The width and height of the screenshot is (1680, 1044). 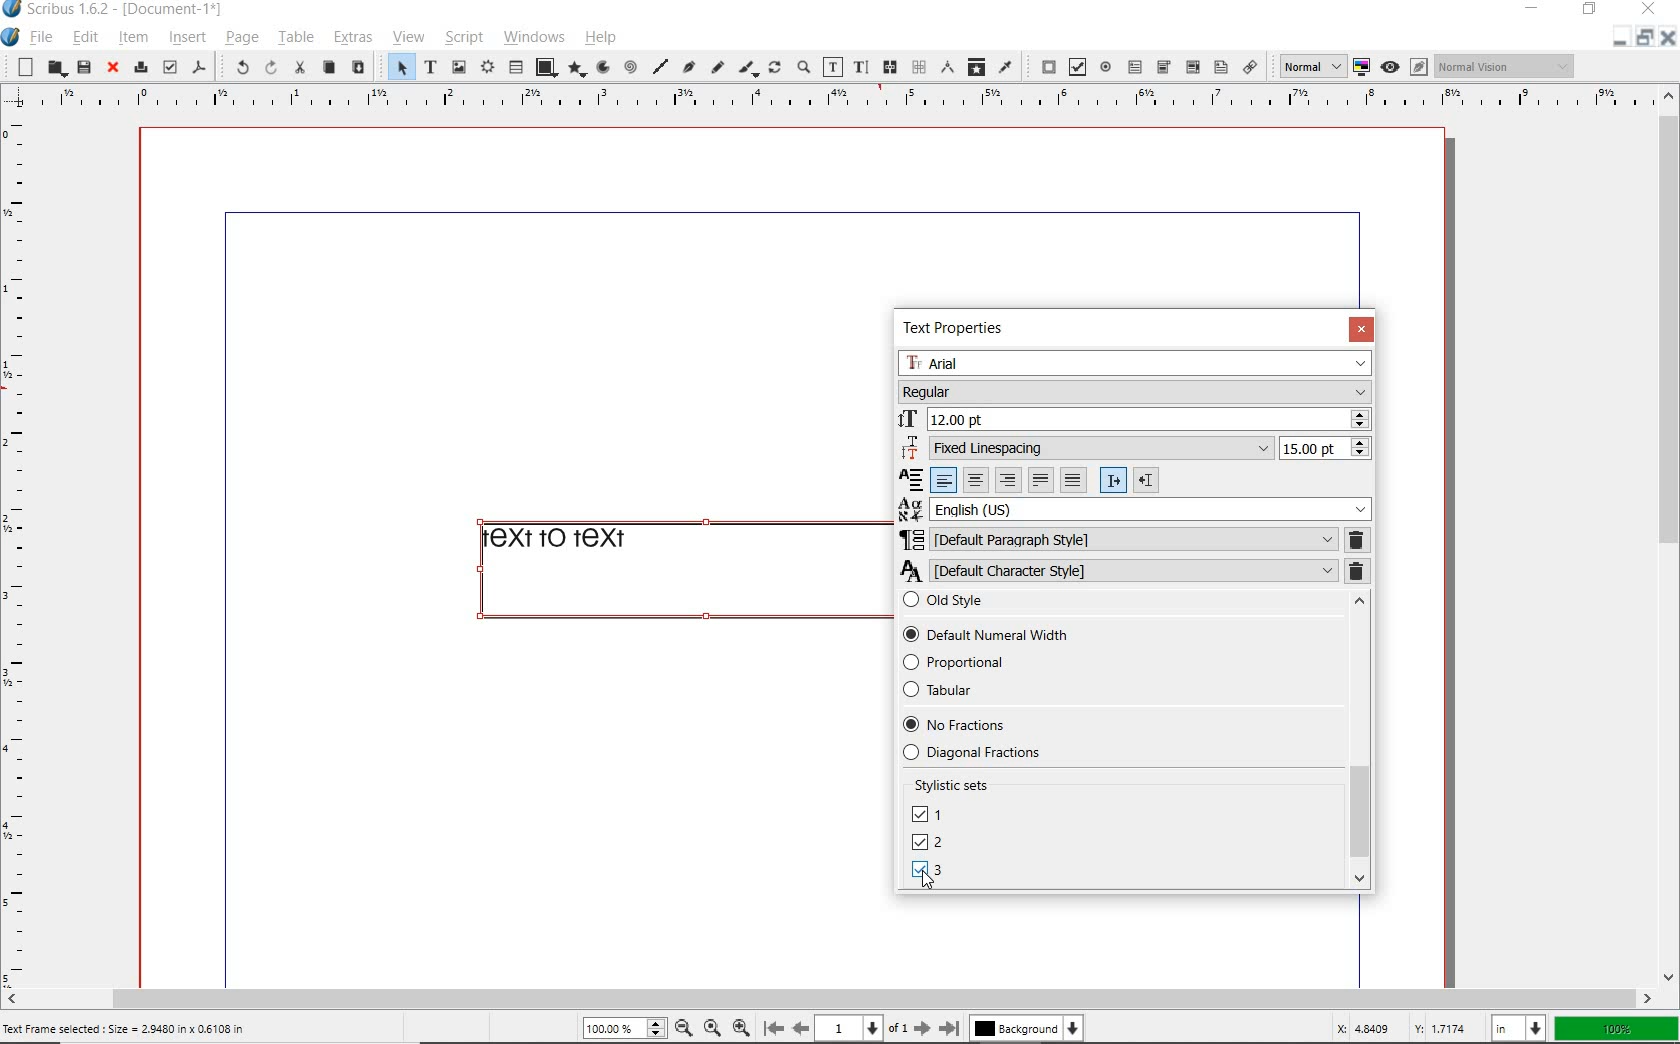 I want to click on edit text with story editor, so click(x=860, y=67).